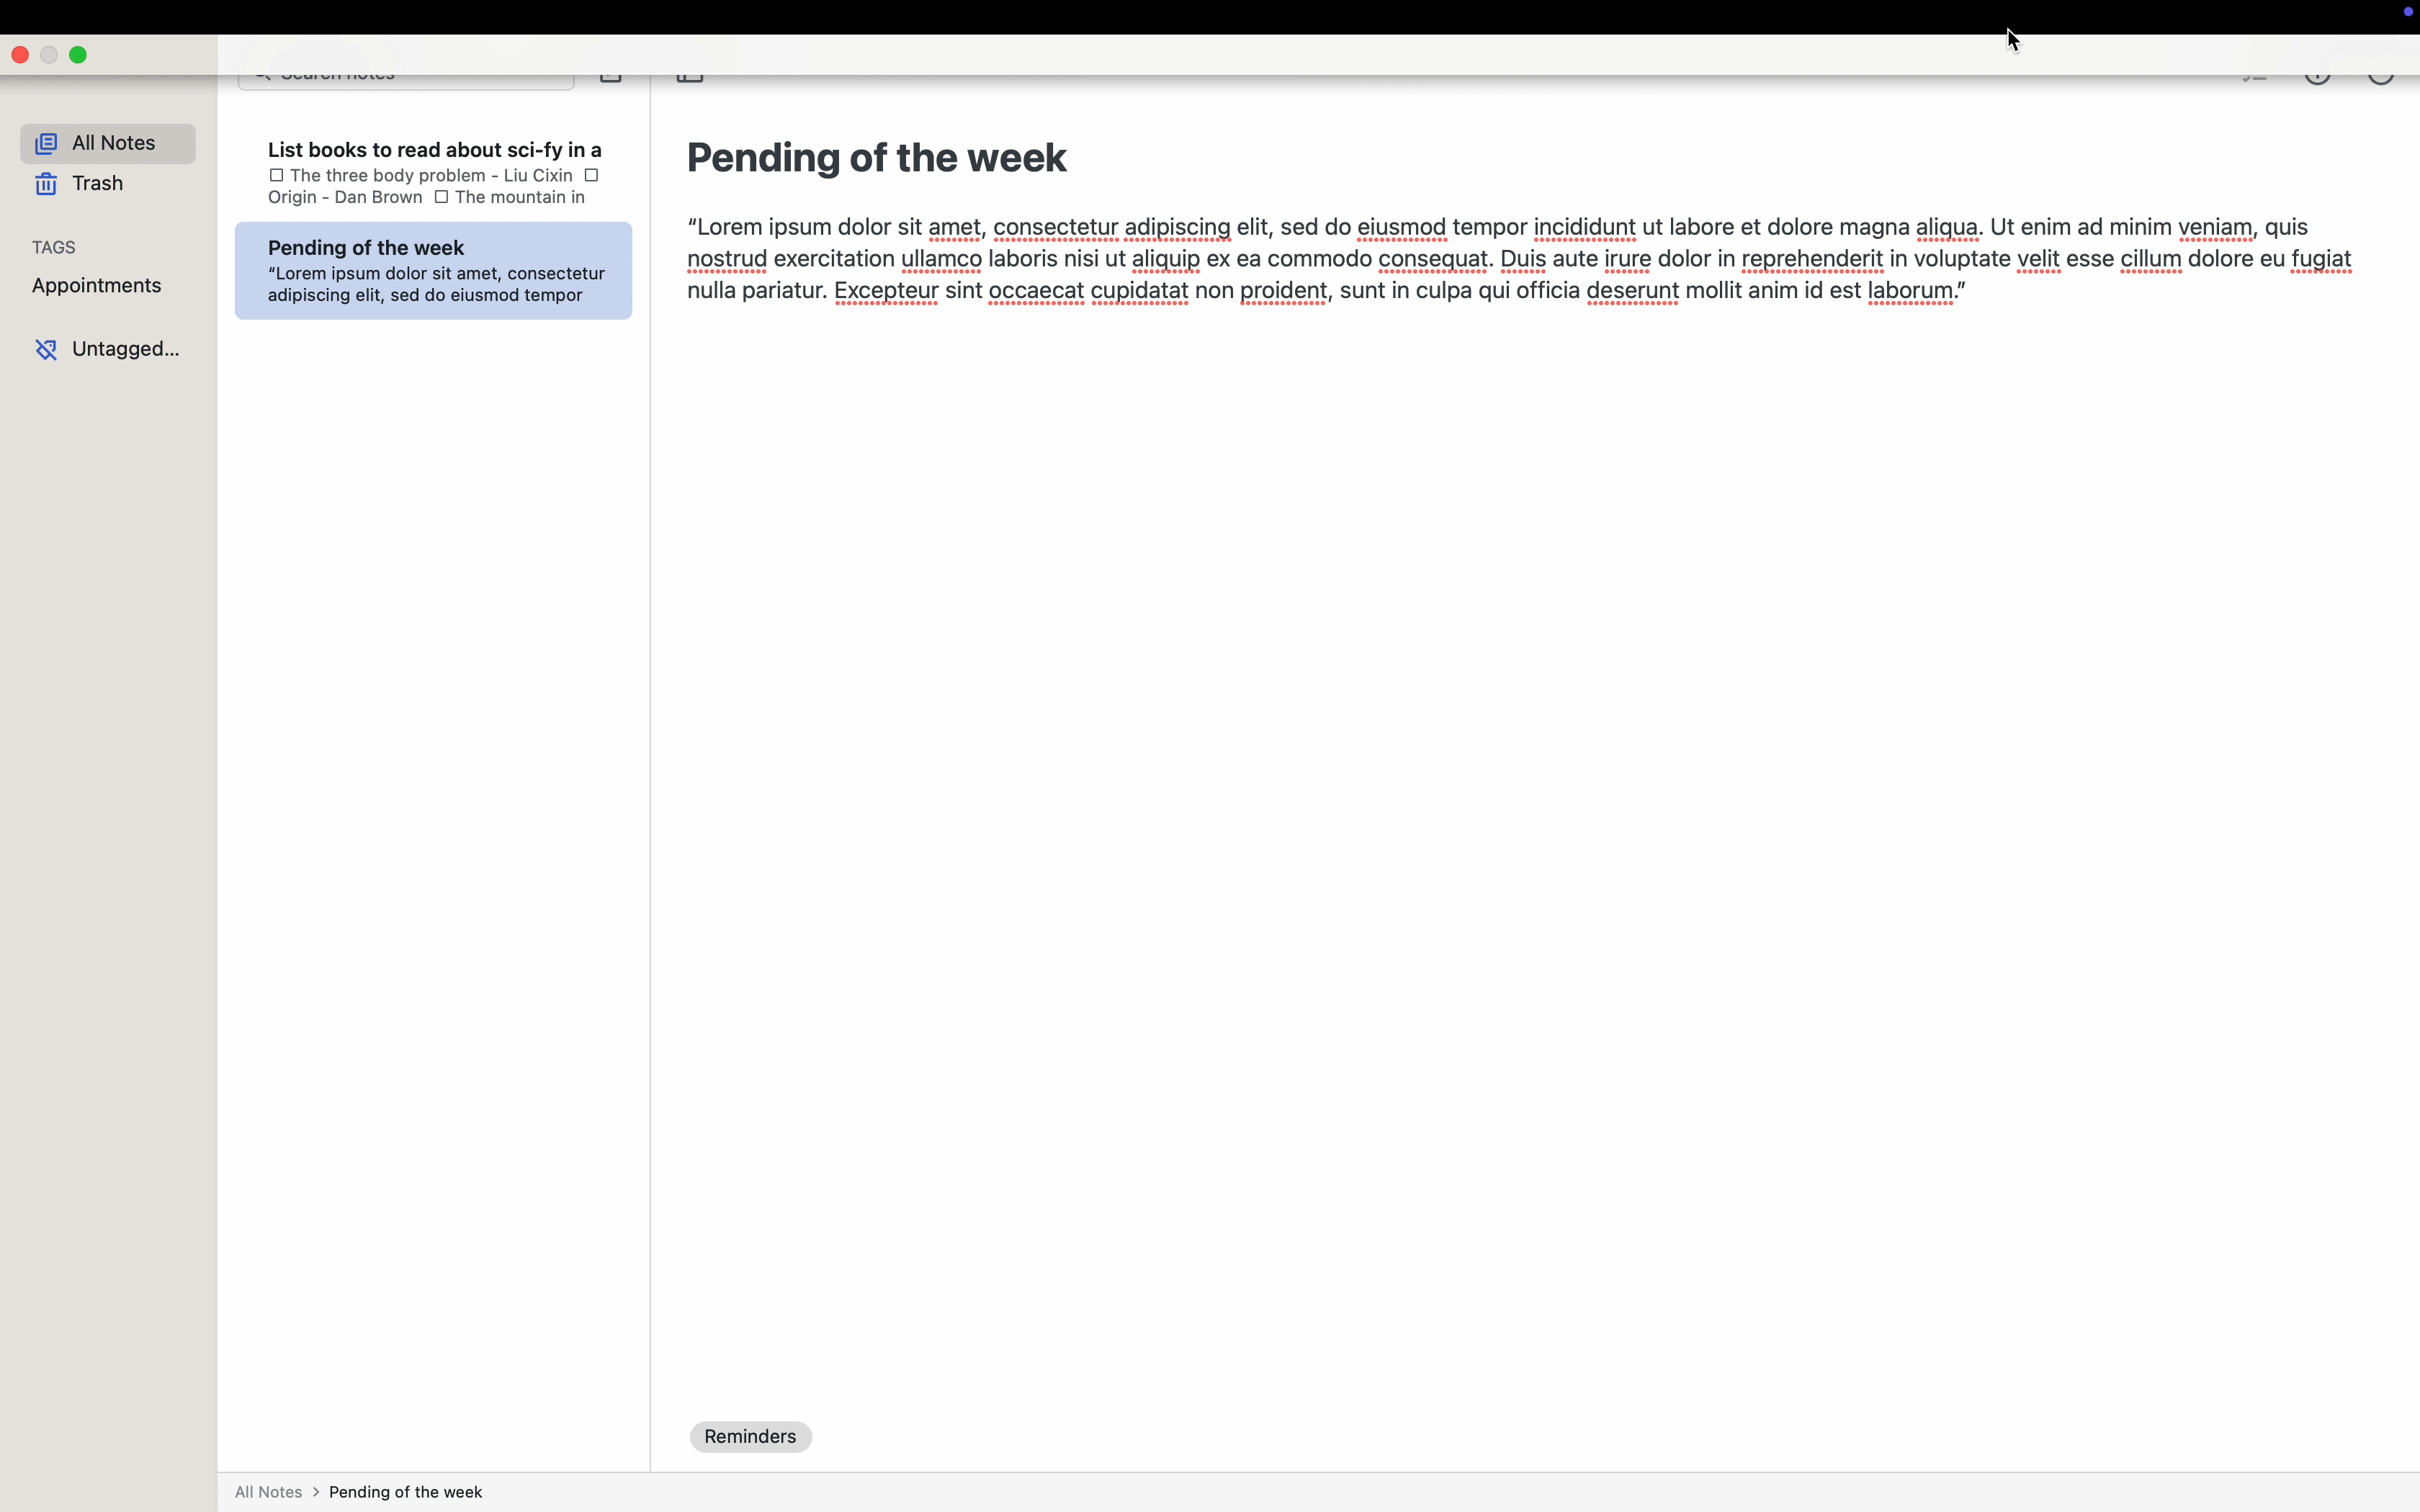 The image size is (2420, 1512). I want to click on tags, so click(62, 250).